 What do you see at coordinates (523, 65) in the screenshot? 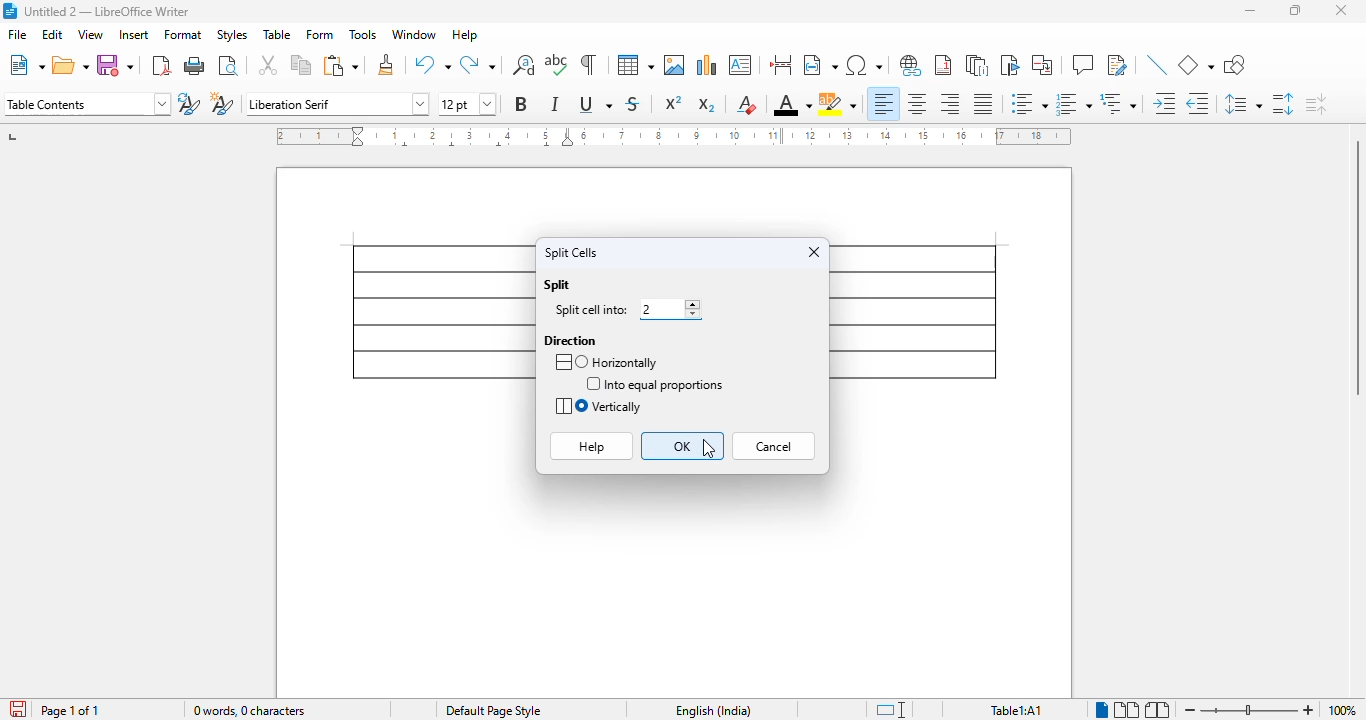
I see `find and replace` at bounding box center [523, 65].